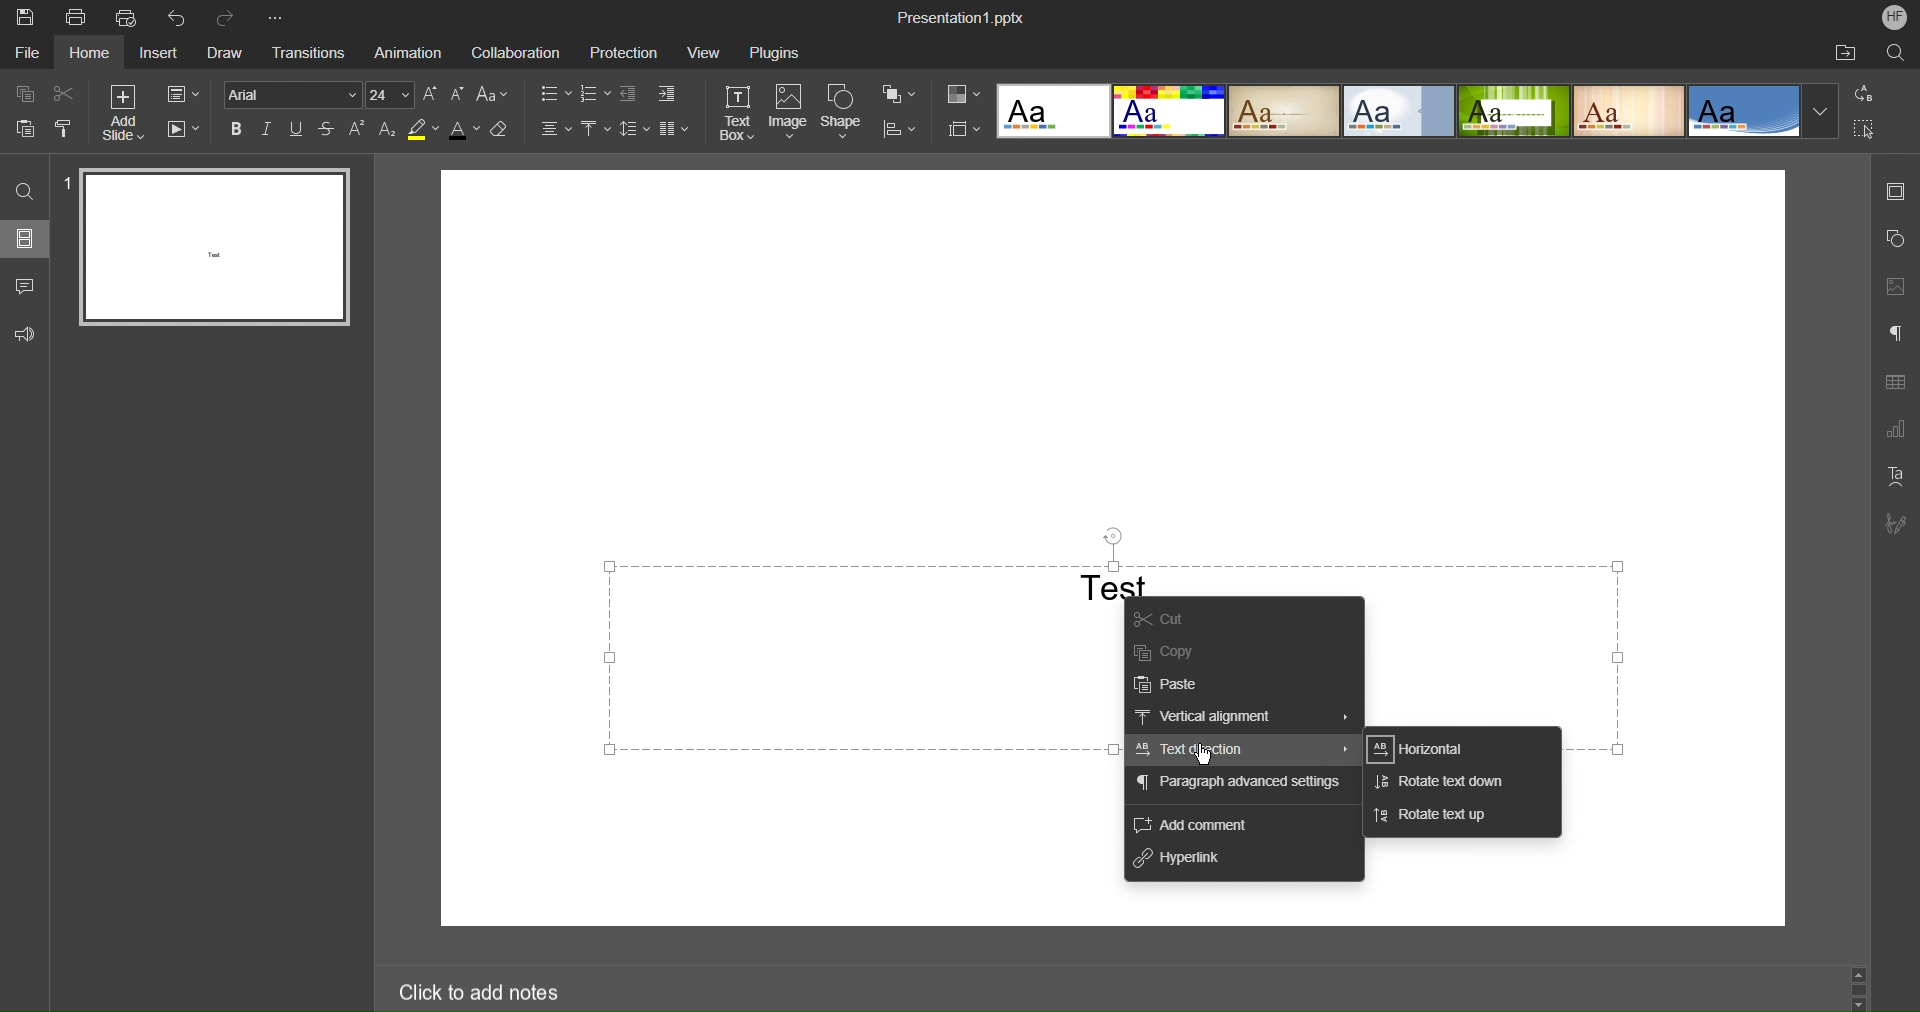 This screenshot has height=1012, width=1920. I want to click on Cursor, so click(1206, 755).